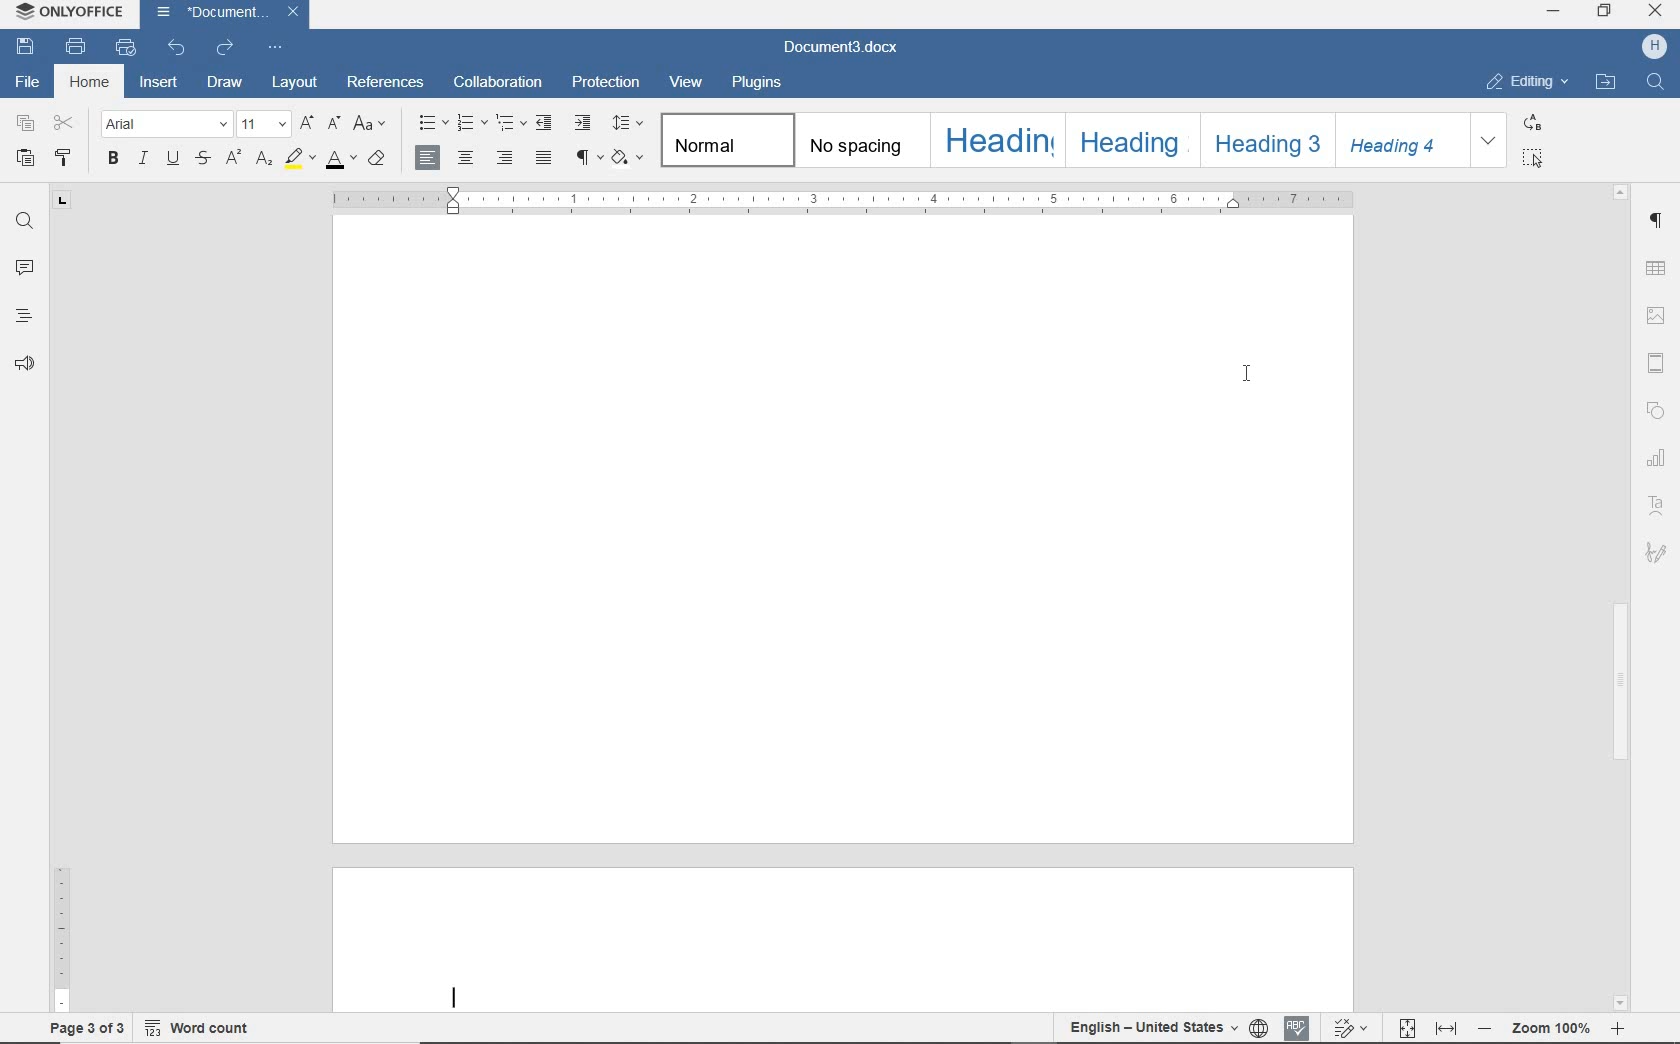  Describe the element at coordinates (1347, 1022) in the screenshot. I see `Track changes` at that location.